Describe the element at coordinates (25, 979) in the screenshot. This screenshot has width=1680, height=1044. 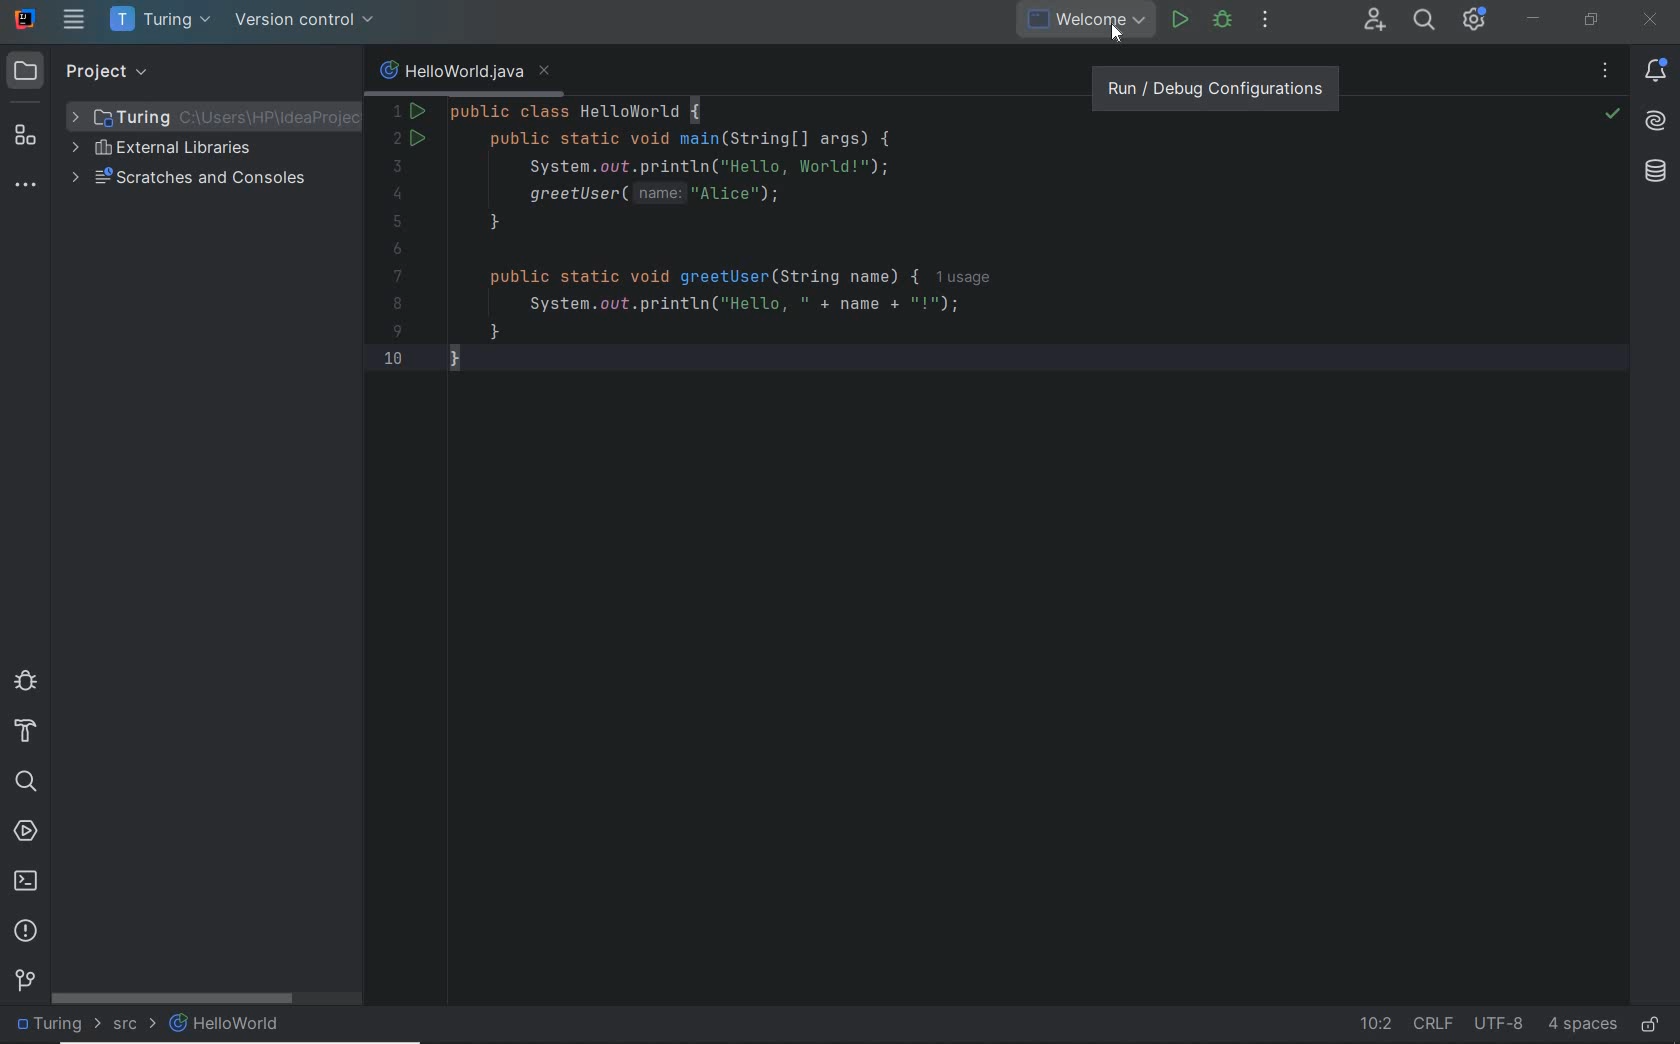
I see `version control` at that location.